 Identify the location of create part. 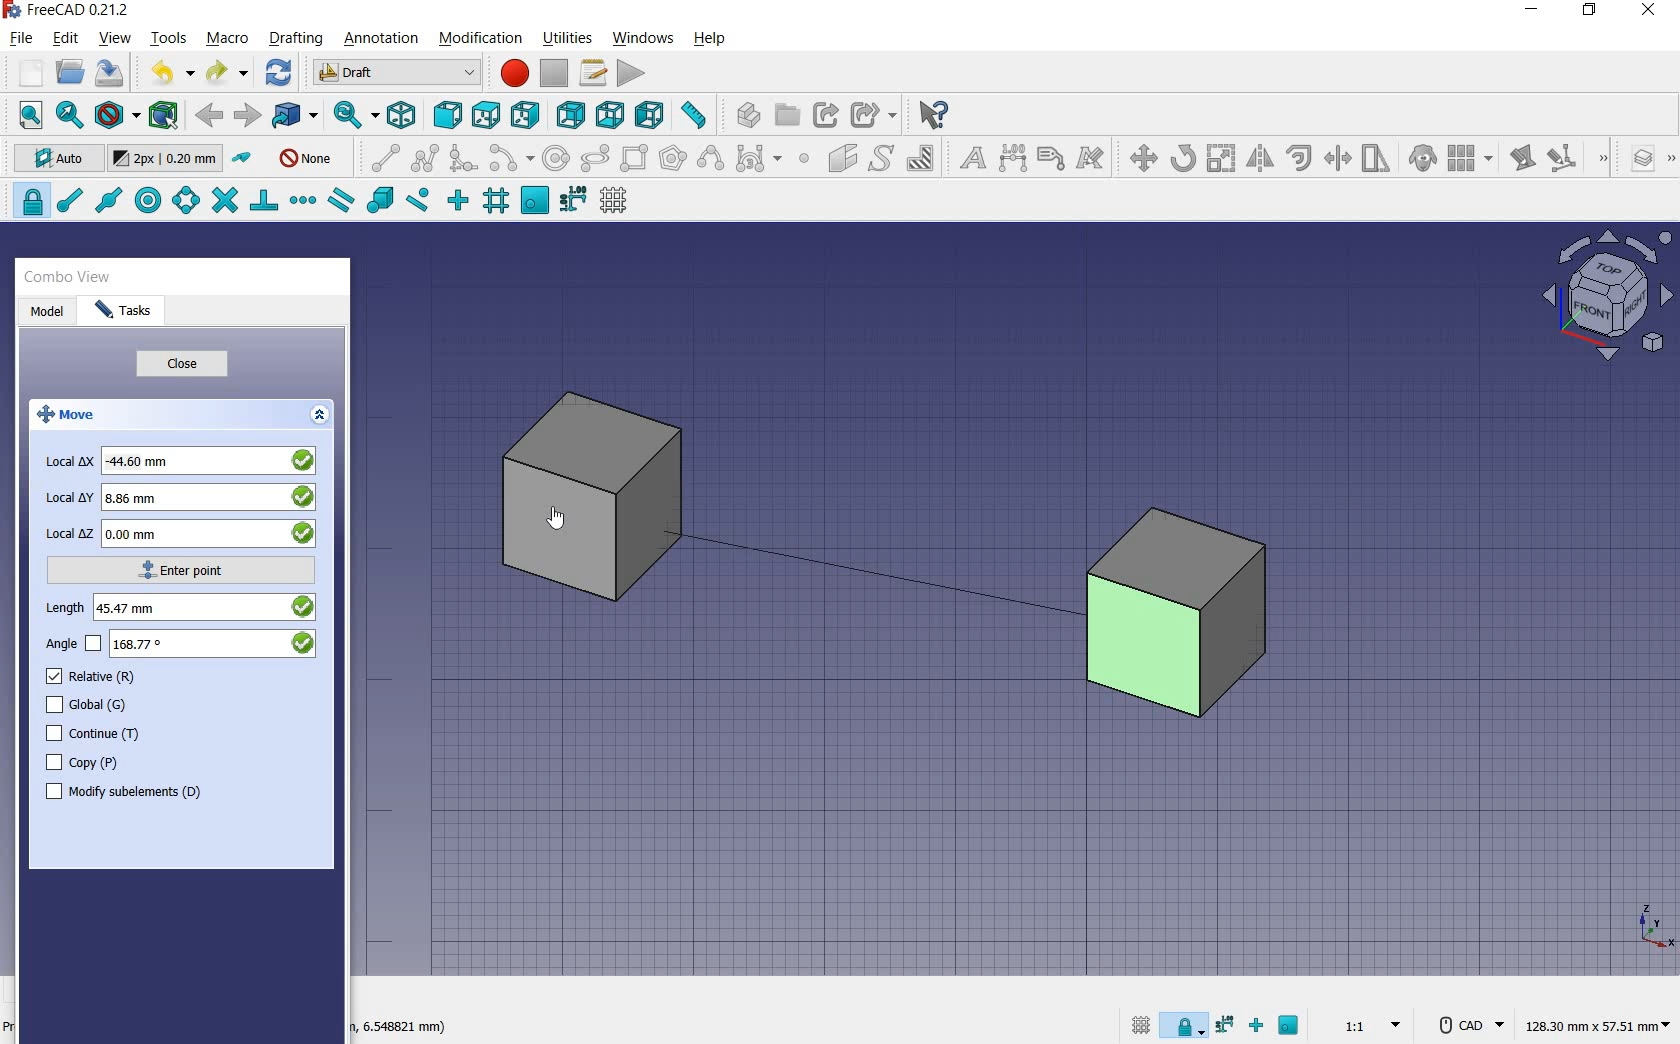
(743, 114).